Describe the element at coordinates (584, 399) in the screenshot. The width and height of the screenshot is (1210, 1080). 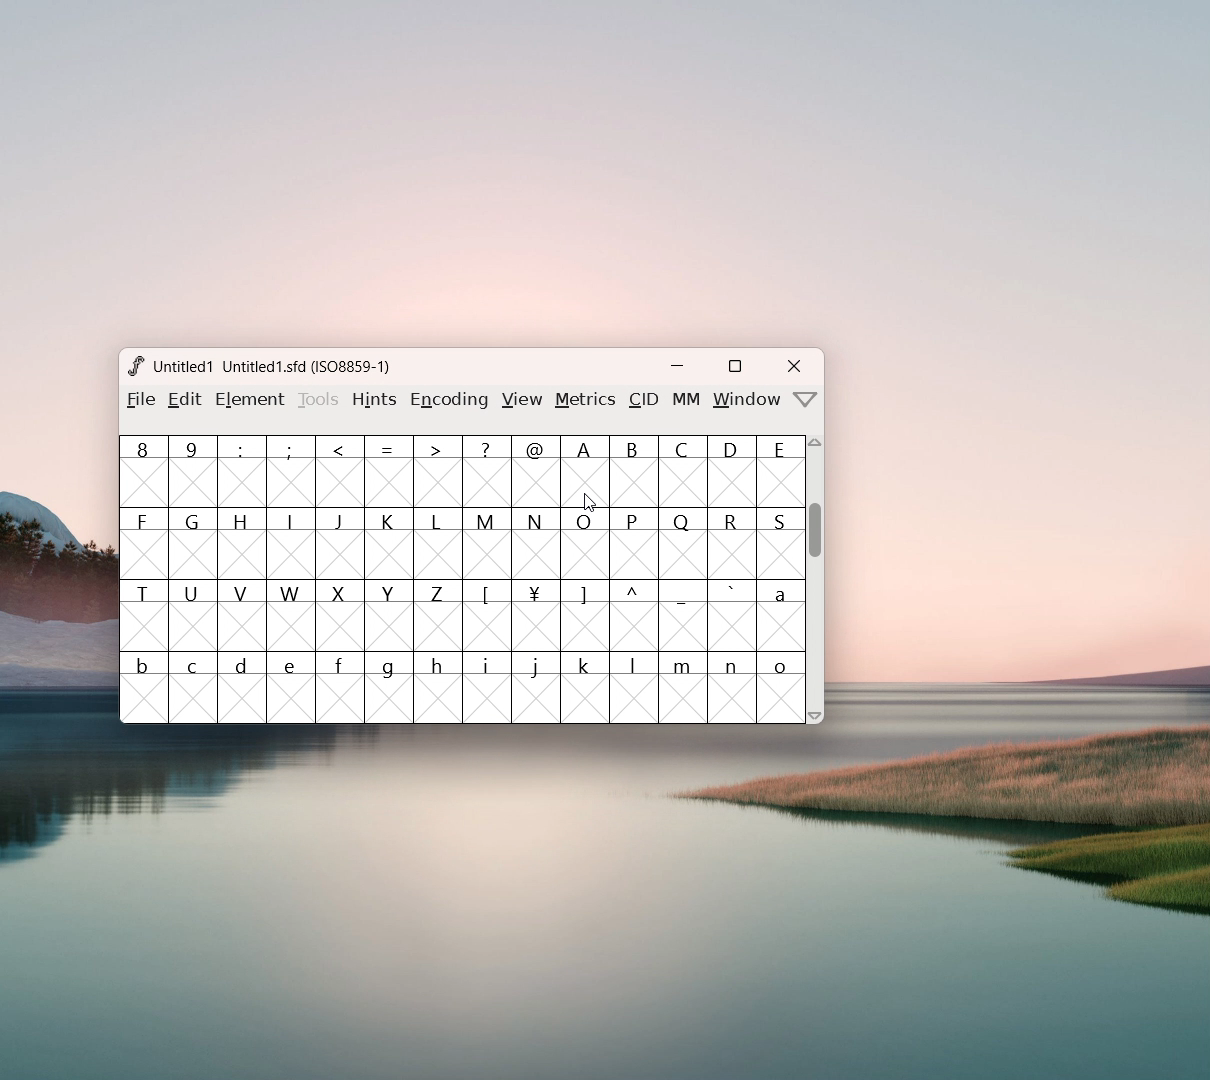
I see `metrics` at that location.